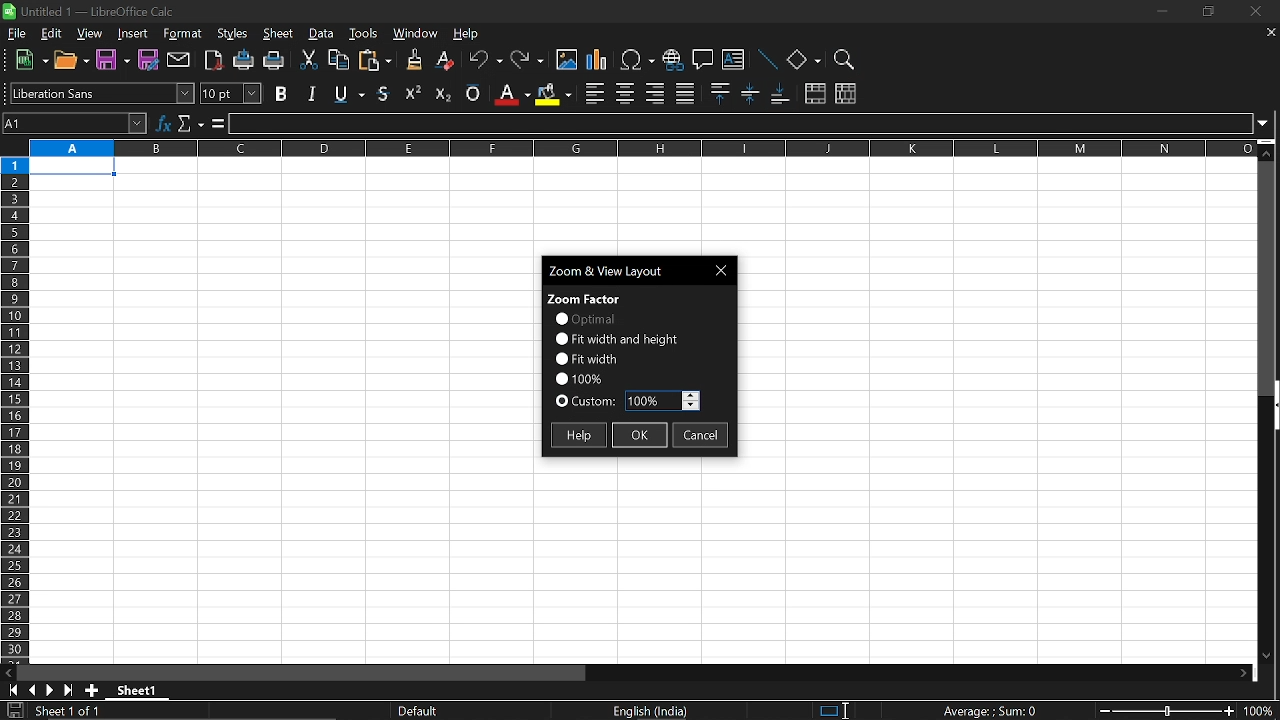 This screenshot has width=1280, height=720. What do you see at coordinates (230, 94) in the screenshot?
I see `text size` at bounding box center [230, 94].